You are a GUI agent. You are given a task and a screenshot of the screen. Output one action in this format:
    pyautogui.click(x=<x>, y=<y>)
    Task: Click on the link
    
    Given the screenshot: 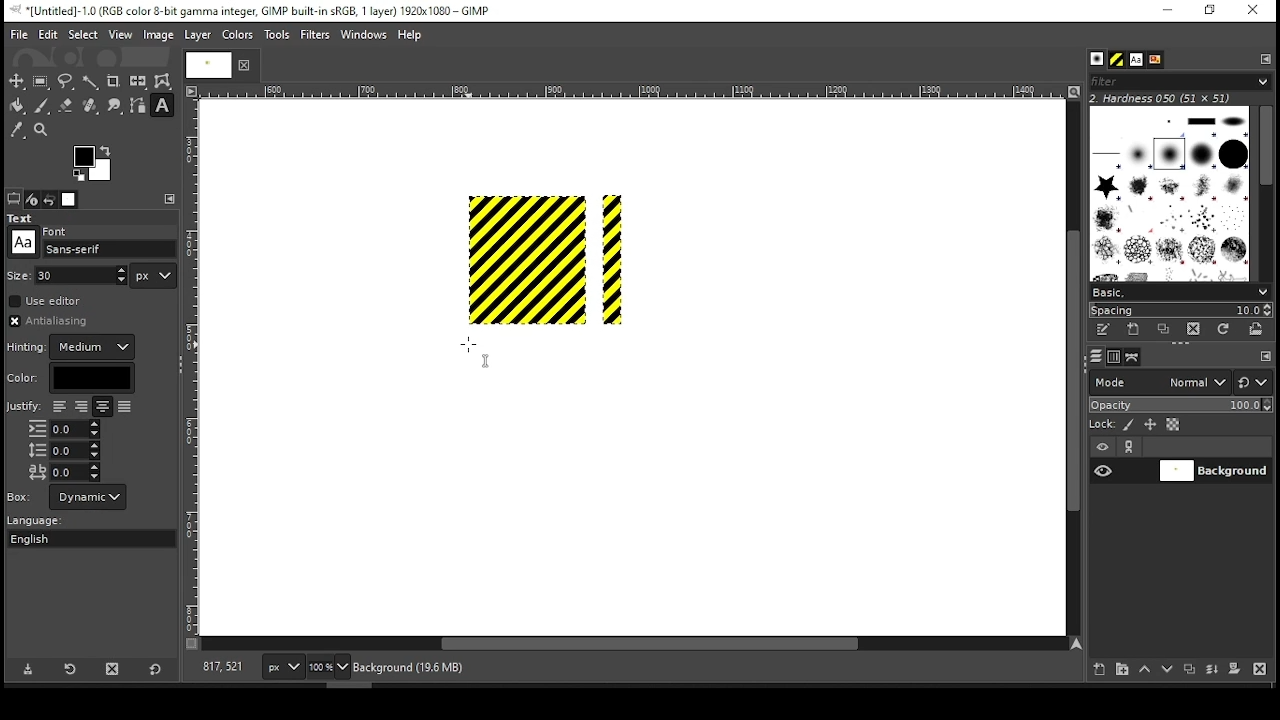 What is the action you would take?
    pyautogui.click(x=1129, y=447)
    